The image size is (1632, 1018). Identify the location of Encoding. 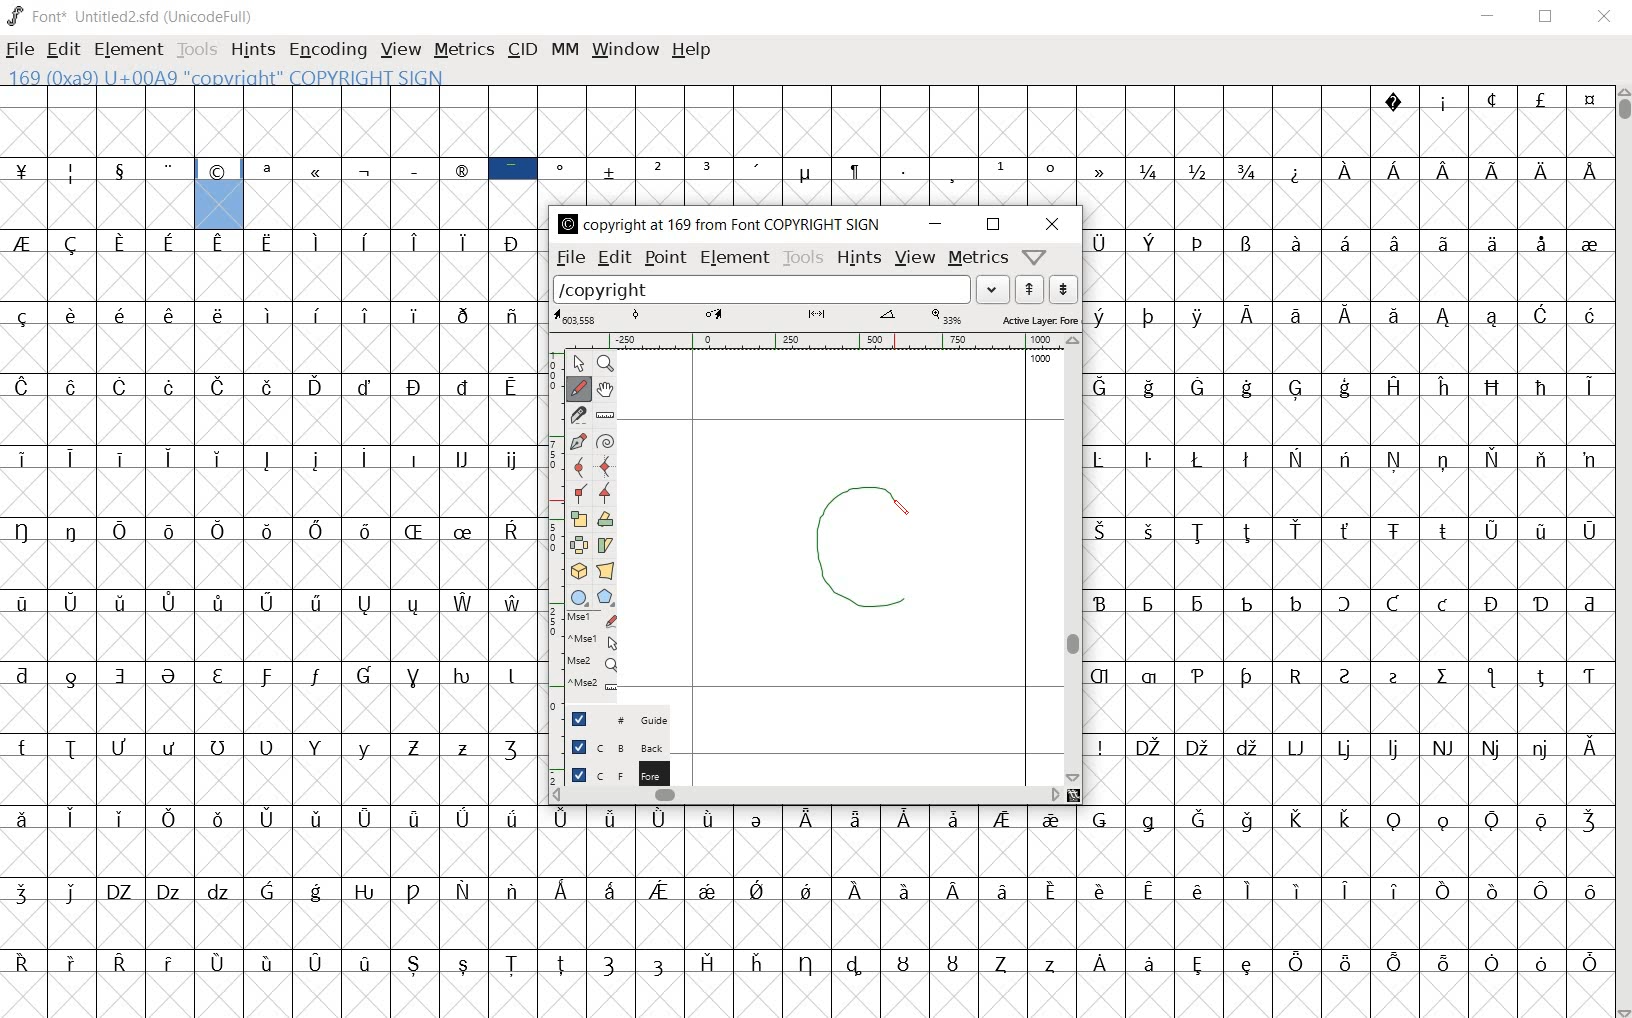
(327, 50).